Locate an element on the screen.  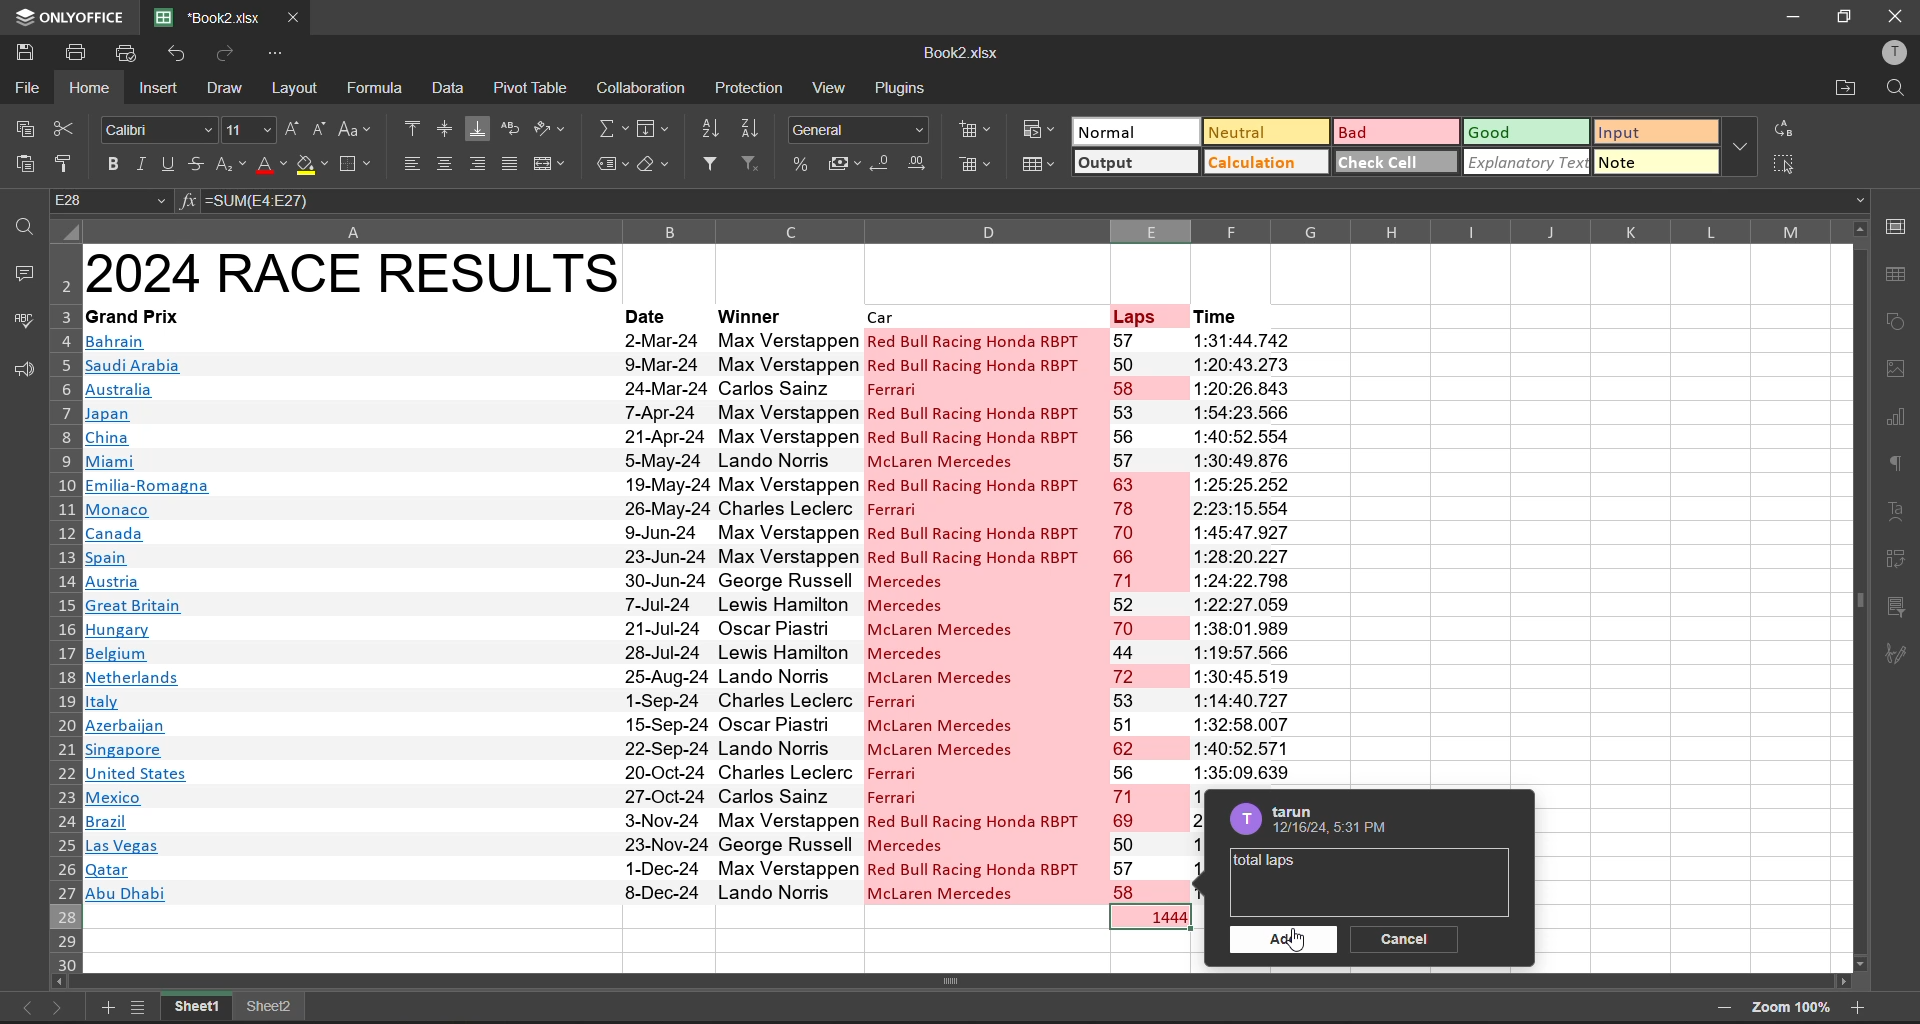
cell address is located at coordinates (109, 199).